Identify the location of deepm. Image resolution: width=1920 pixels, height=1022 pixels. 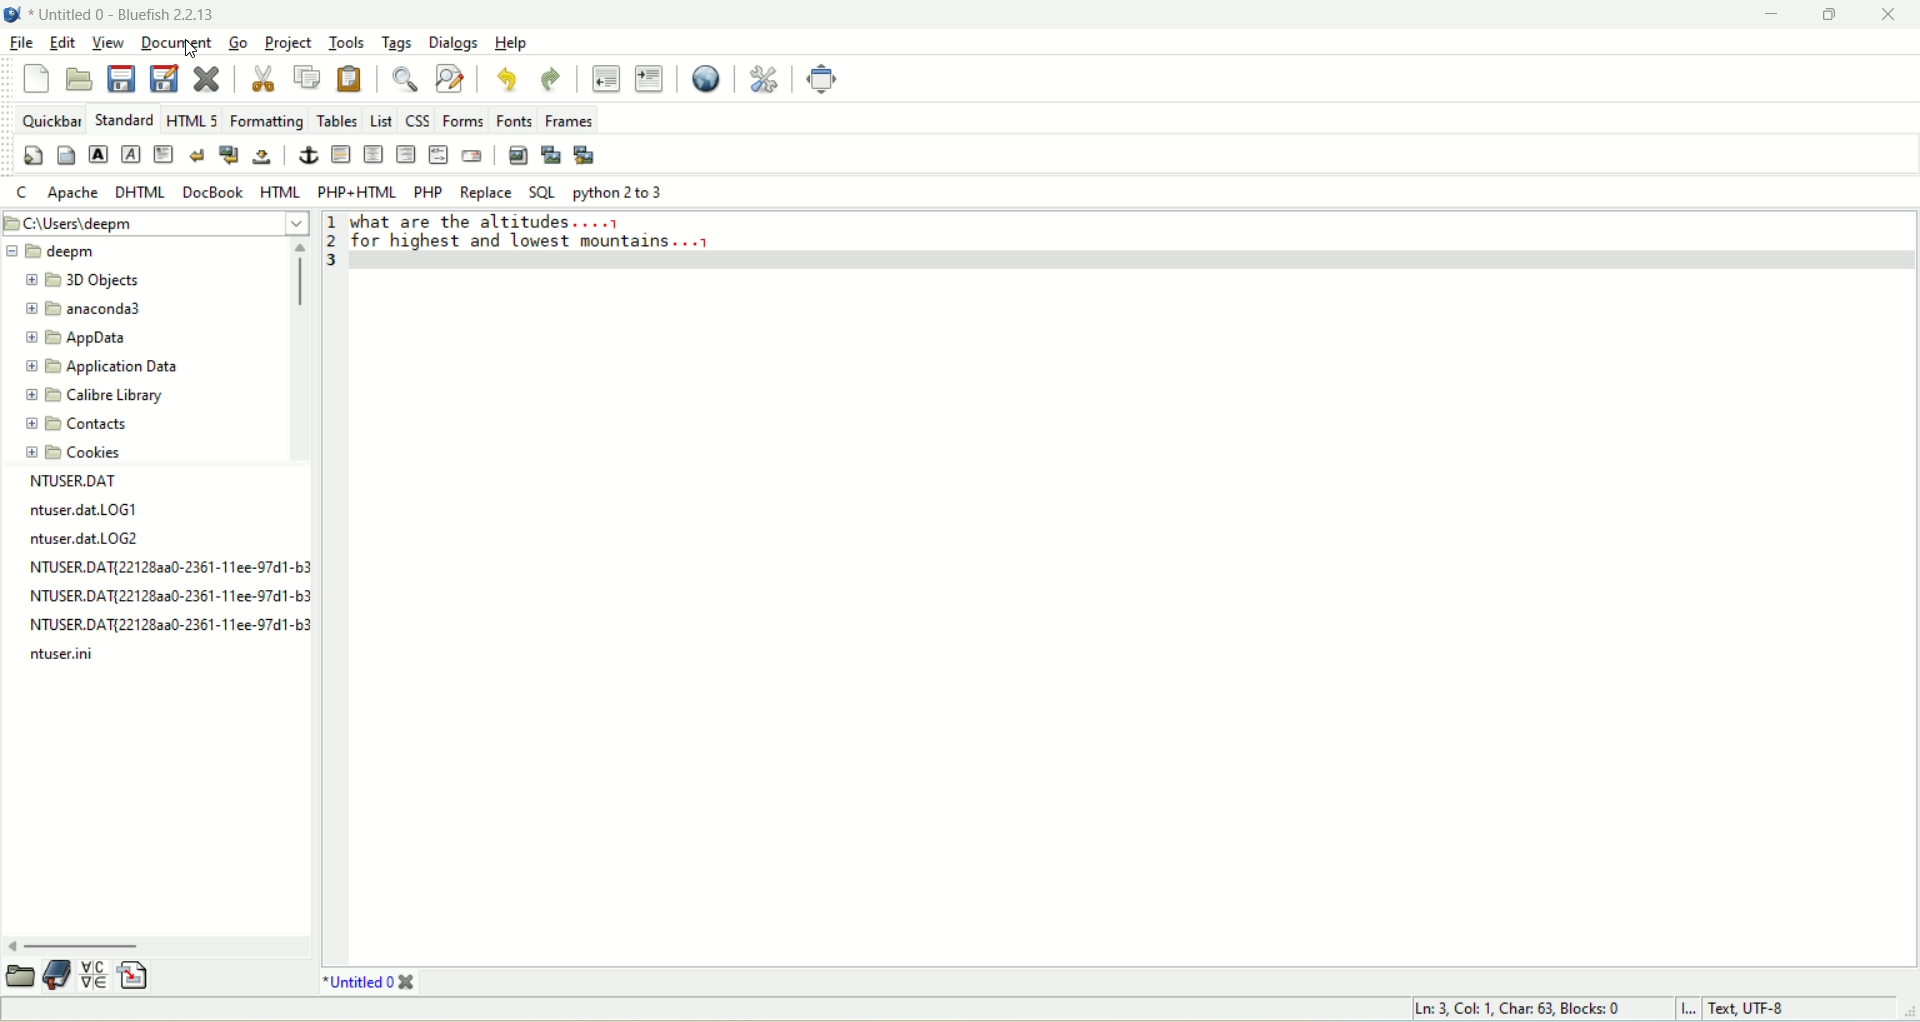
(57, 250).